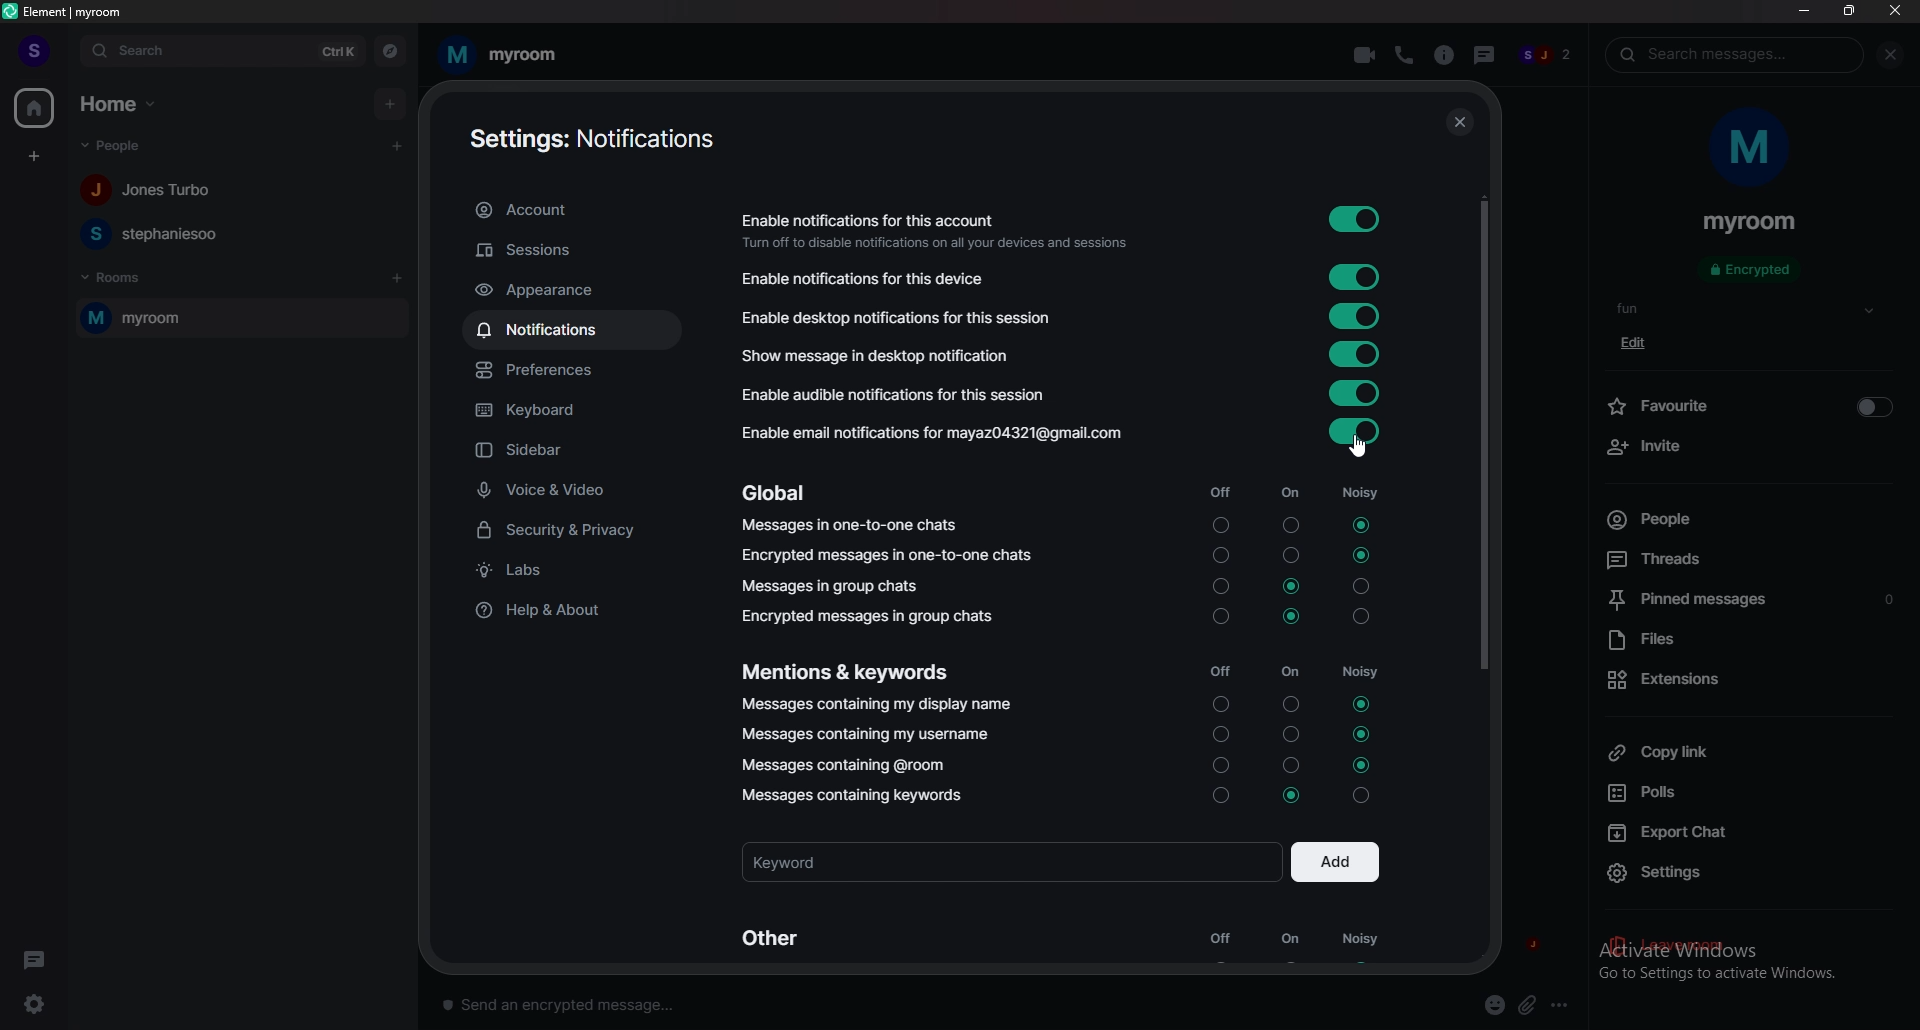 The height and width of the screenshot is (1030, 1920). What do you see at coordinates (1360, 641) in the screenshot?
I see `noisy` at bounding box center [1360, 641].